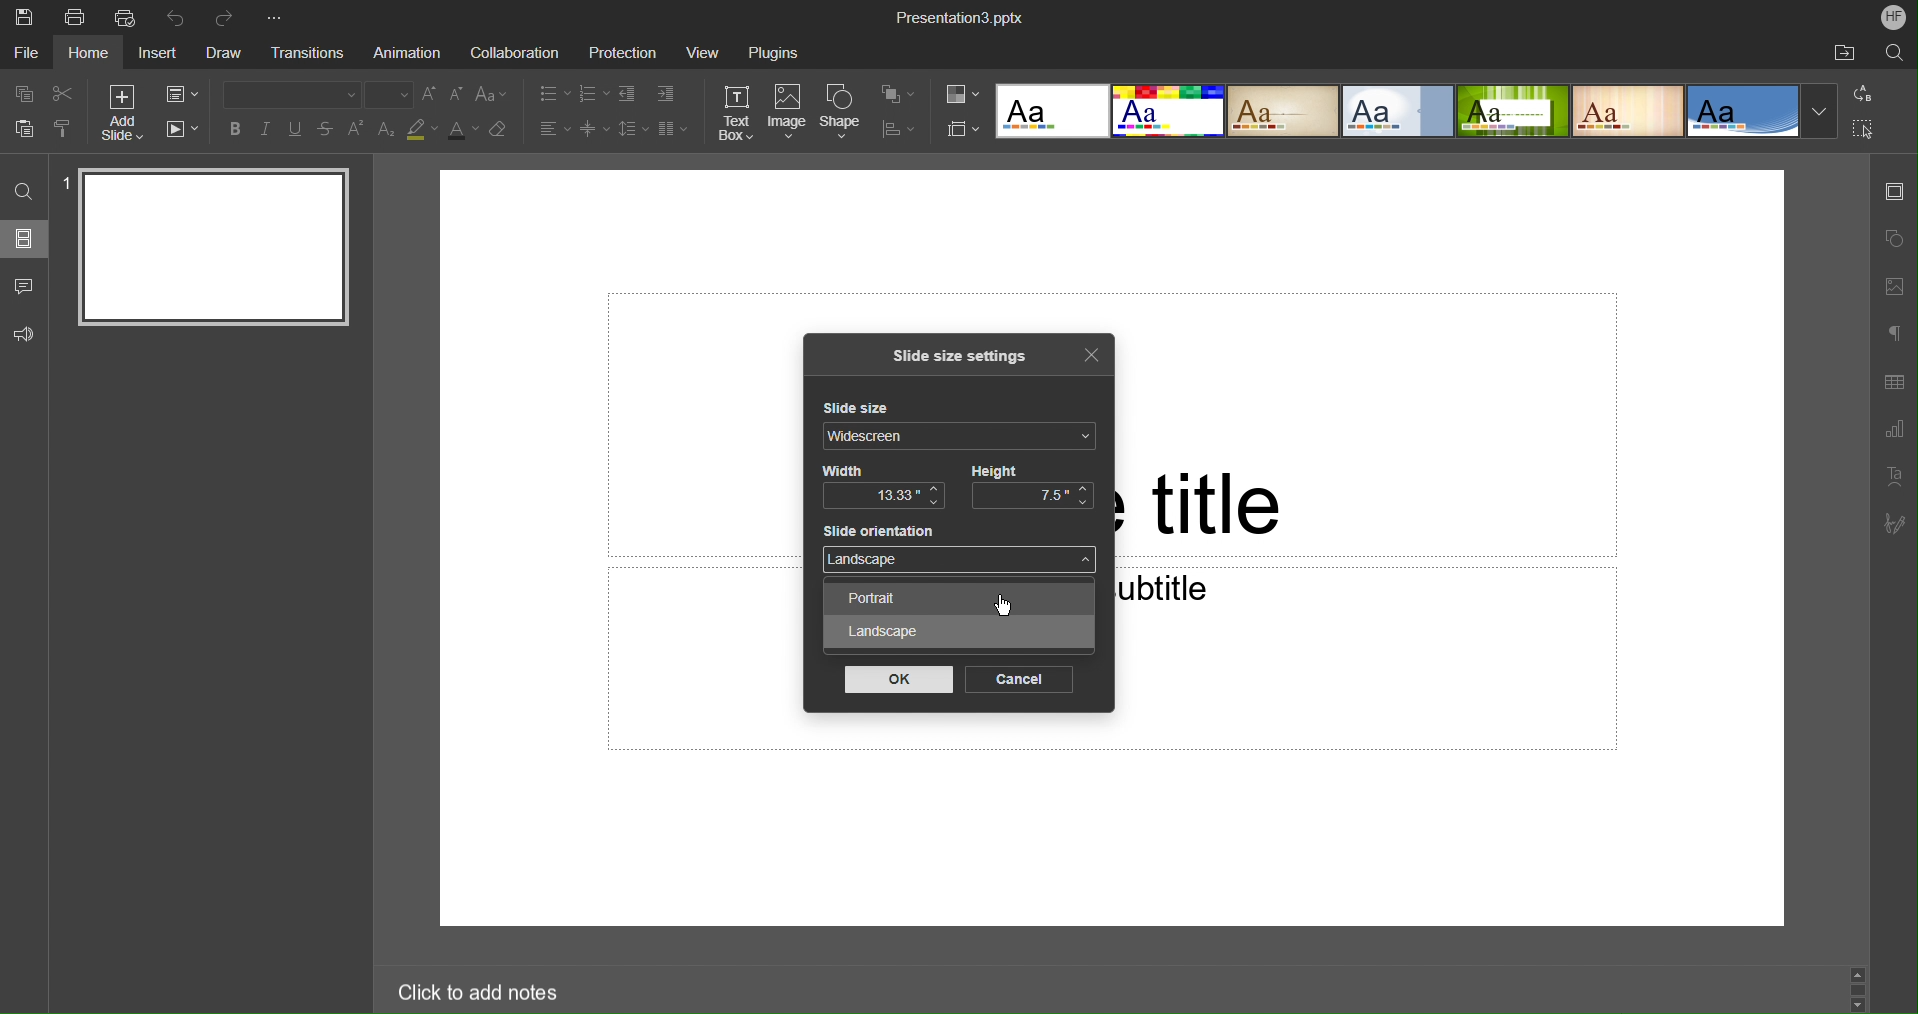  What do you see at coordinates (1894, 477) in the screenshot?
I see `Text Art` at bounding box center [1894, 477].